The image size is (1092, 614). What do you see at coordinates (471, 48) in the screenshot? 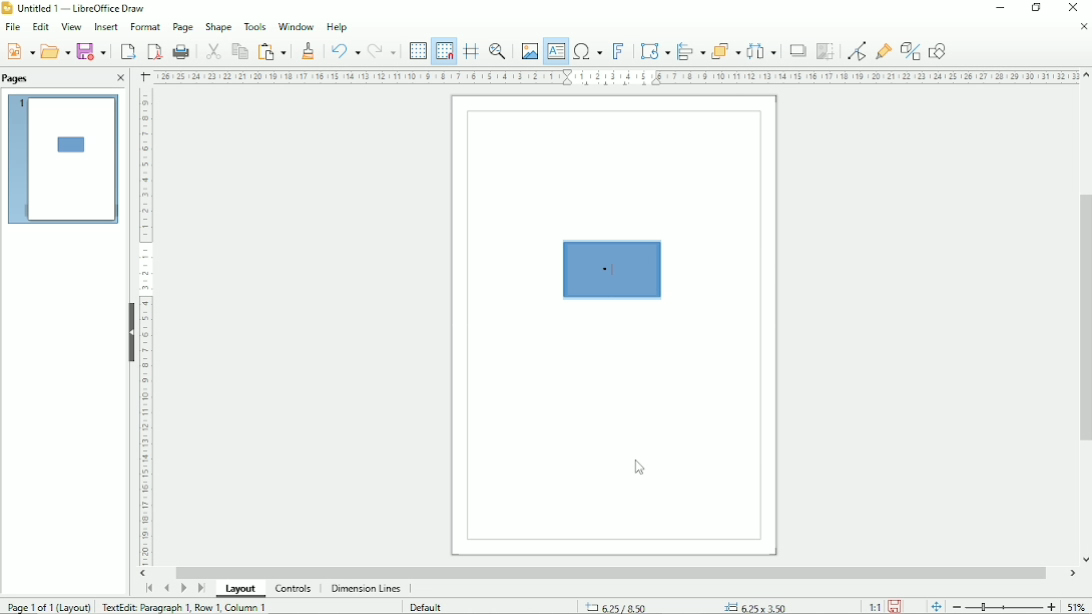
I see `Helplines while moving` at bounding box center [471, 48].